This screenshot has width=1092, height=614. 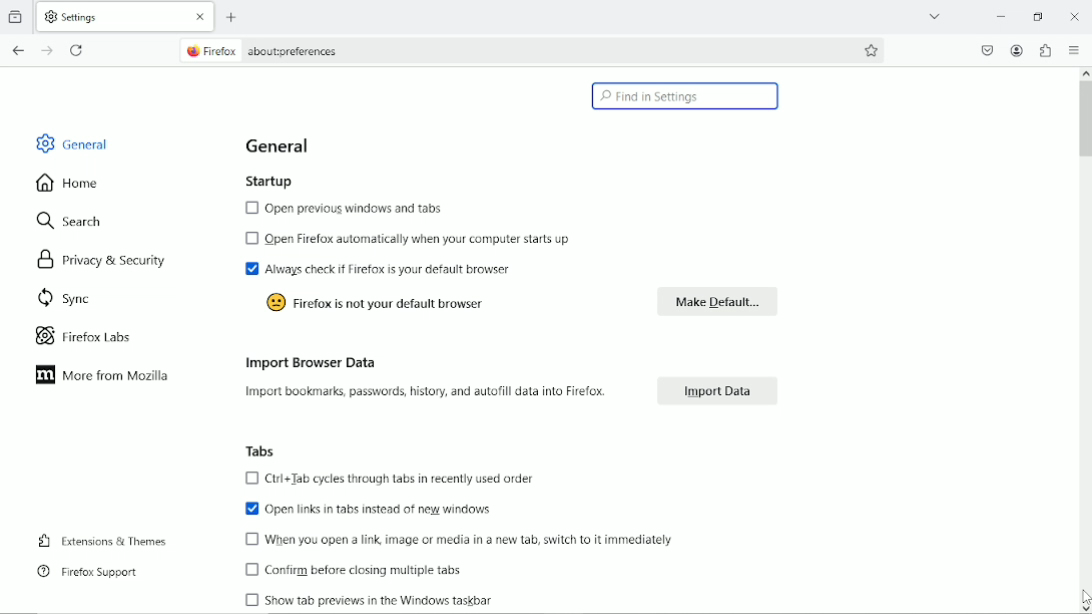 What do you see at coordinates (259, 451) in the screenshot?
I see `Tabs` at bounding box center [259, 451].